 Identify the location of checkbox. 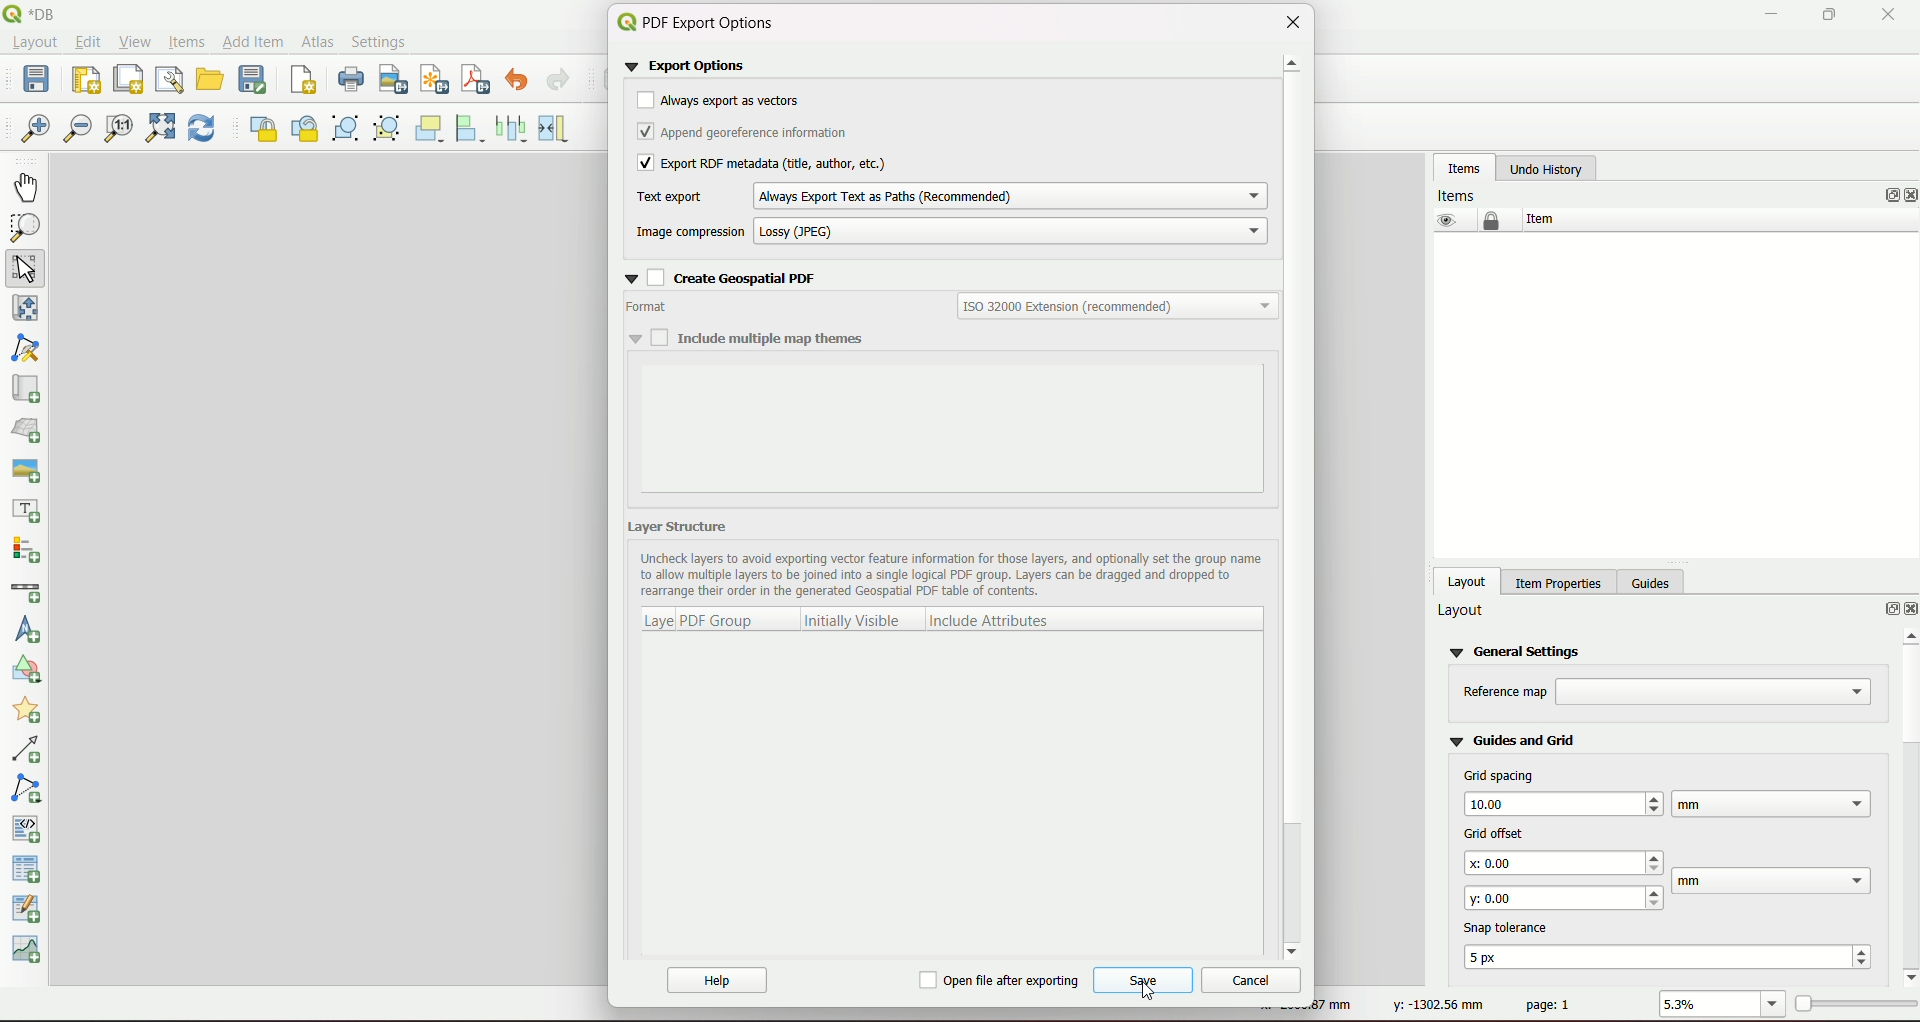
(643, 164).